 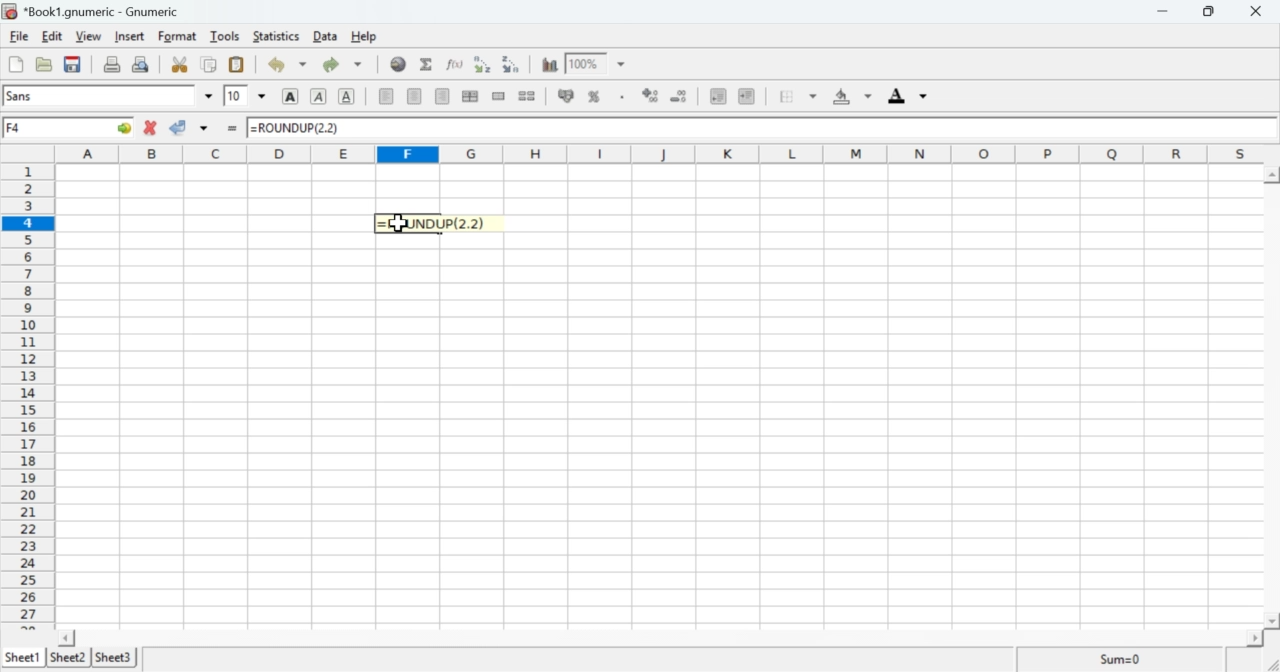 I want to click on Format, so click(x=177, y=36).